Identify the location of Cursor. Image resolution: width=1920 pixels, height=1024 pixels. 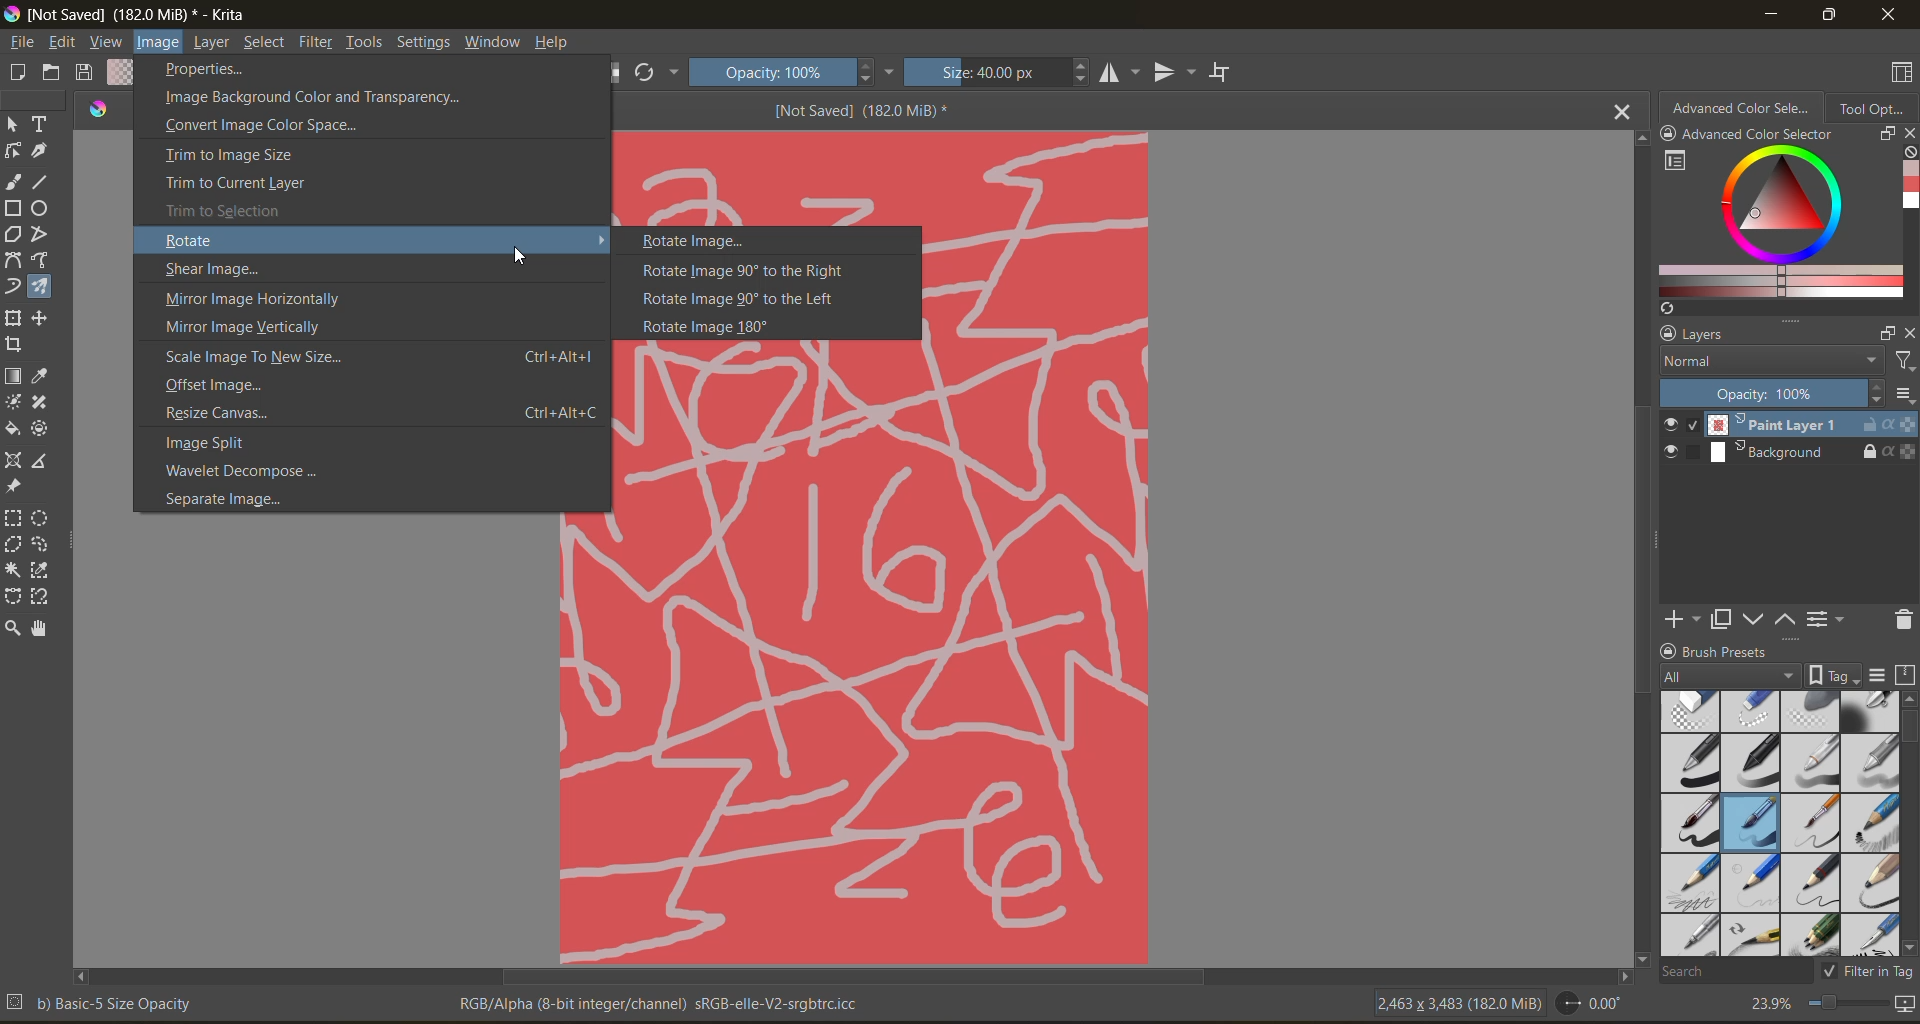
(520, 255).